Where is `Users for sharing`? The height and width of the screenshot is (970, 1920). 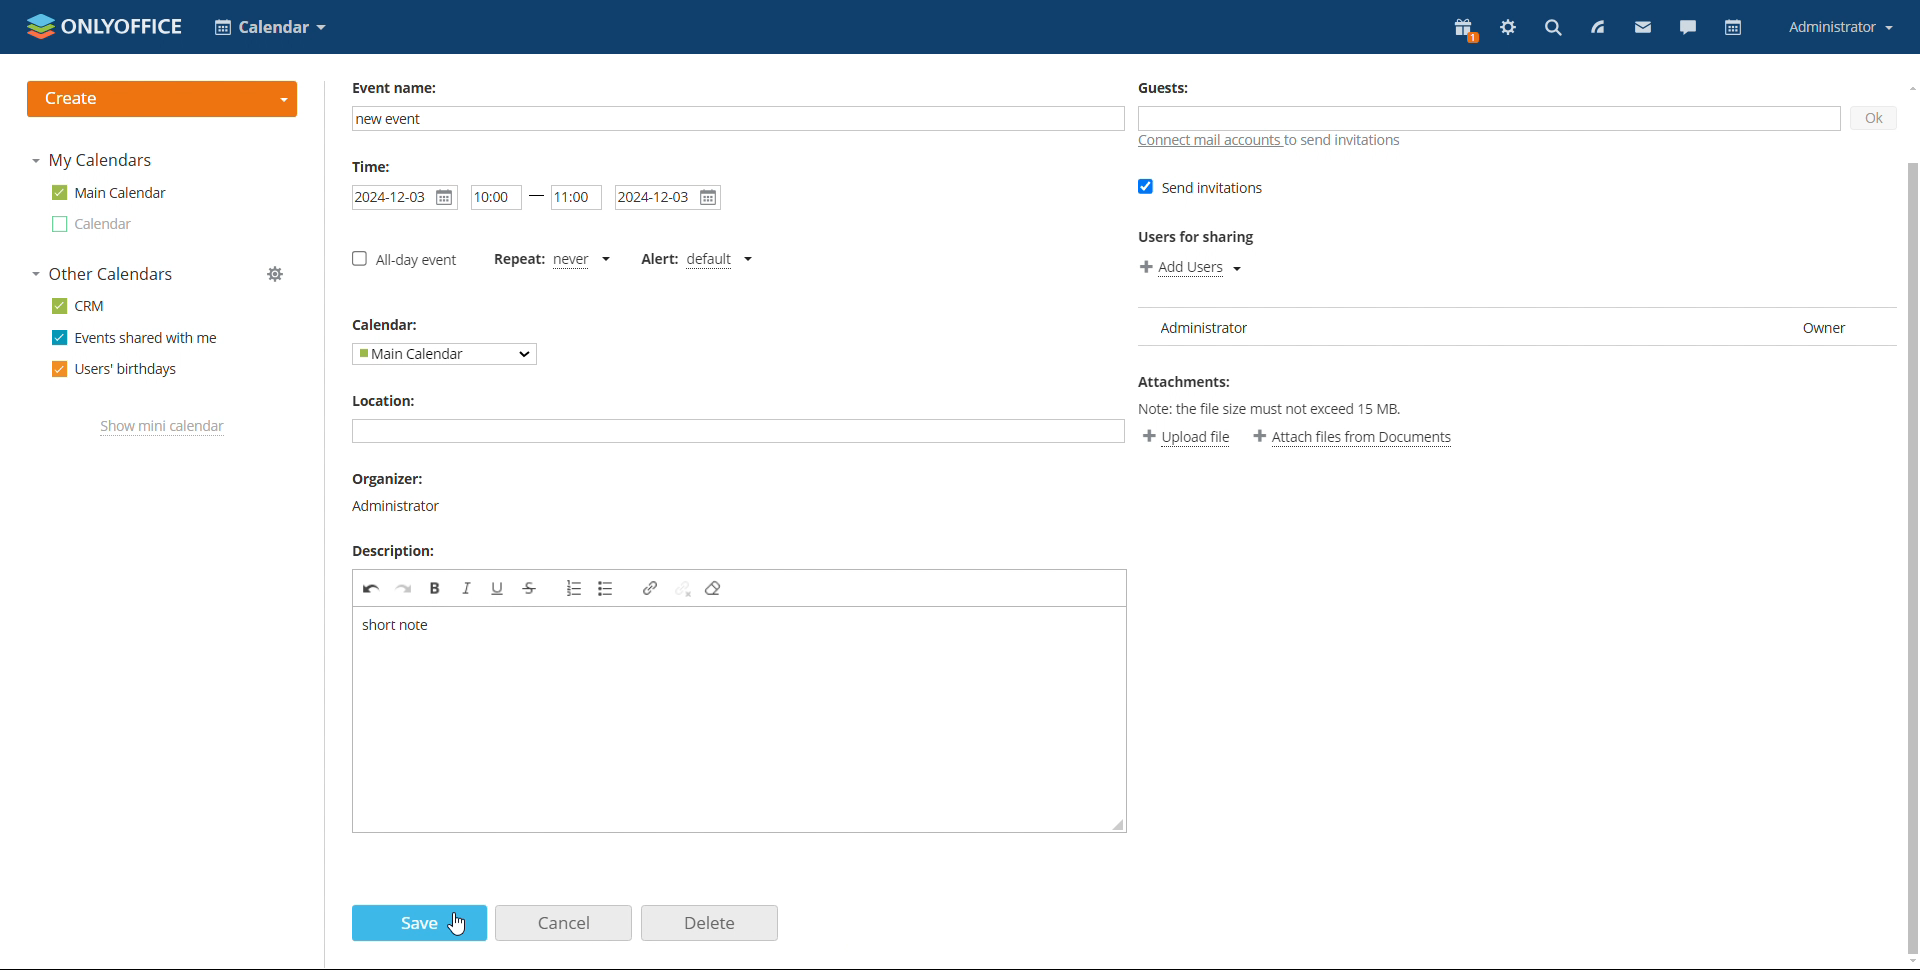
Users for sharing is located at coordinates (1208, 238).